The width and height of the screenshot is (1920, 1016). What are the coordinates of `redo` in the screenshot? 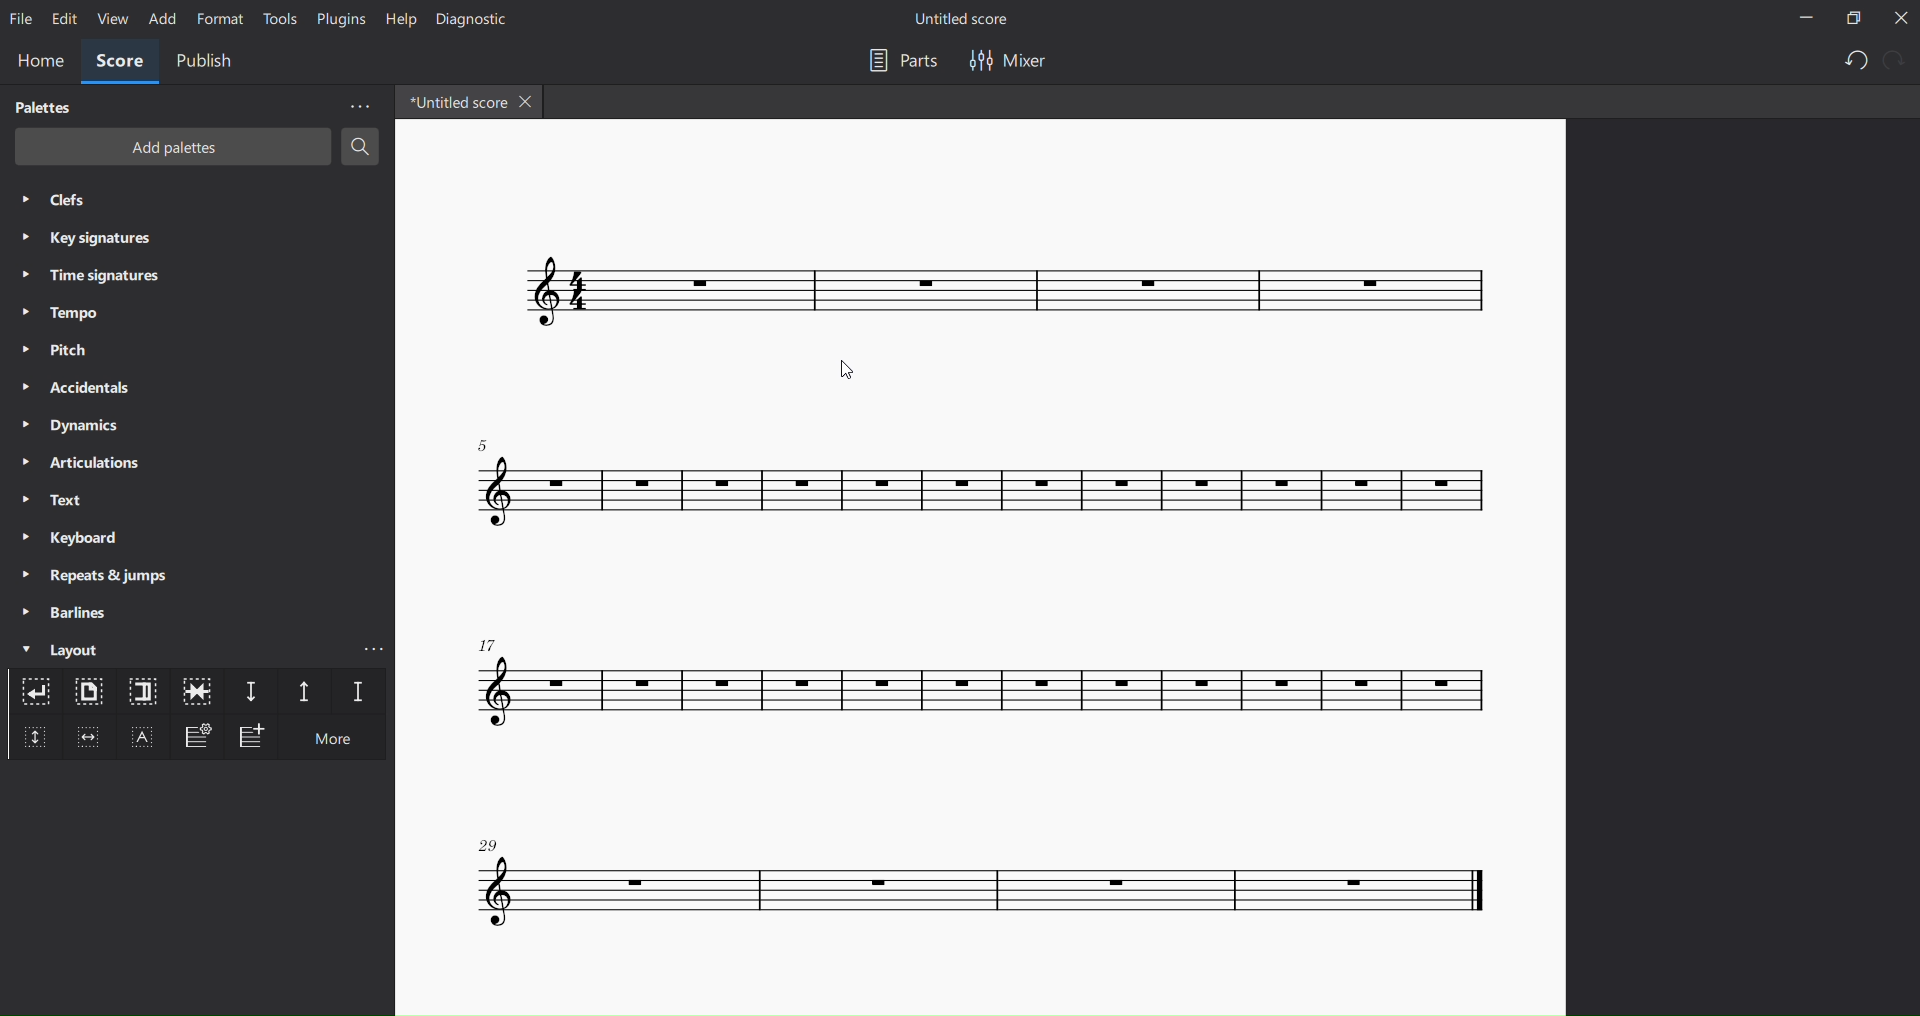 It's located at (1894, 62).